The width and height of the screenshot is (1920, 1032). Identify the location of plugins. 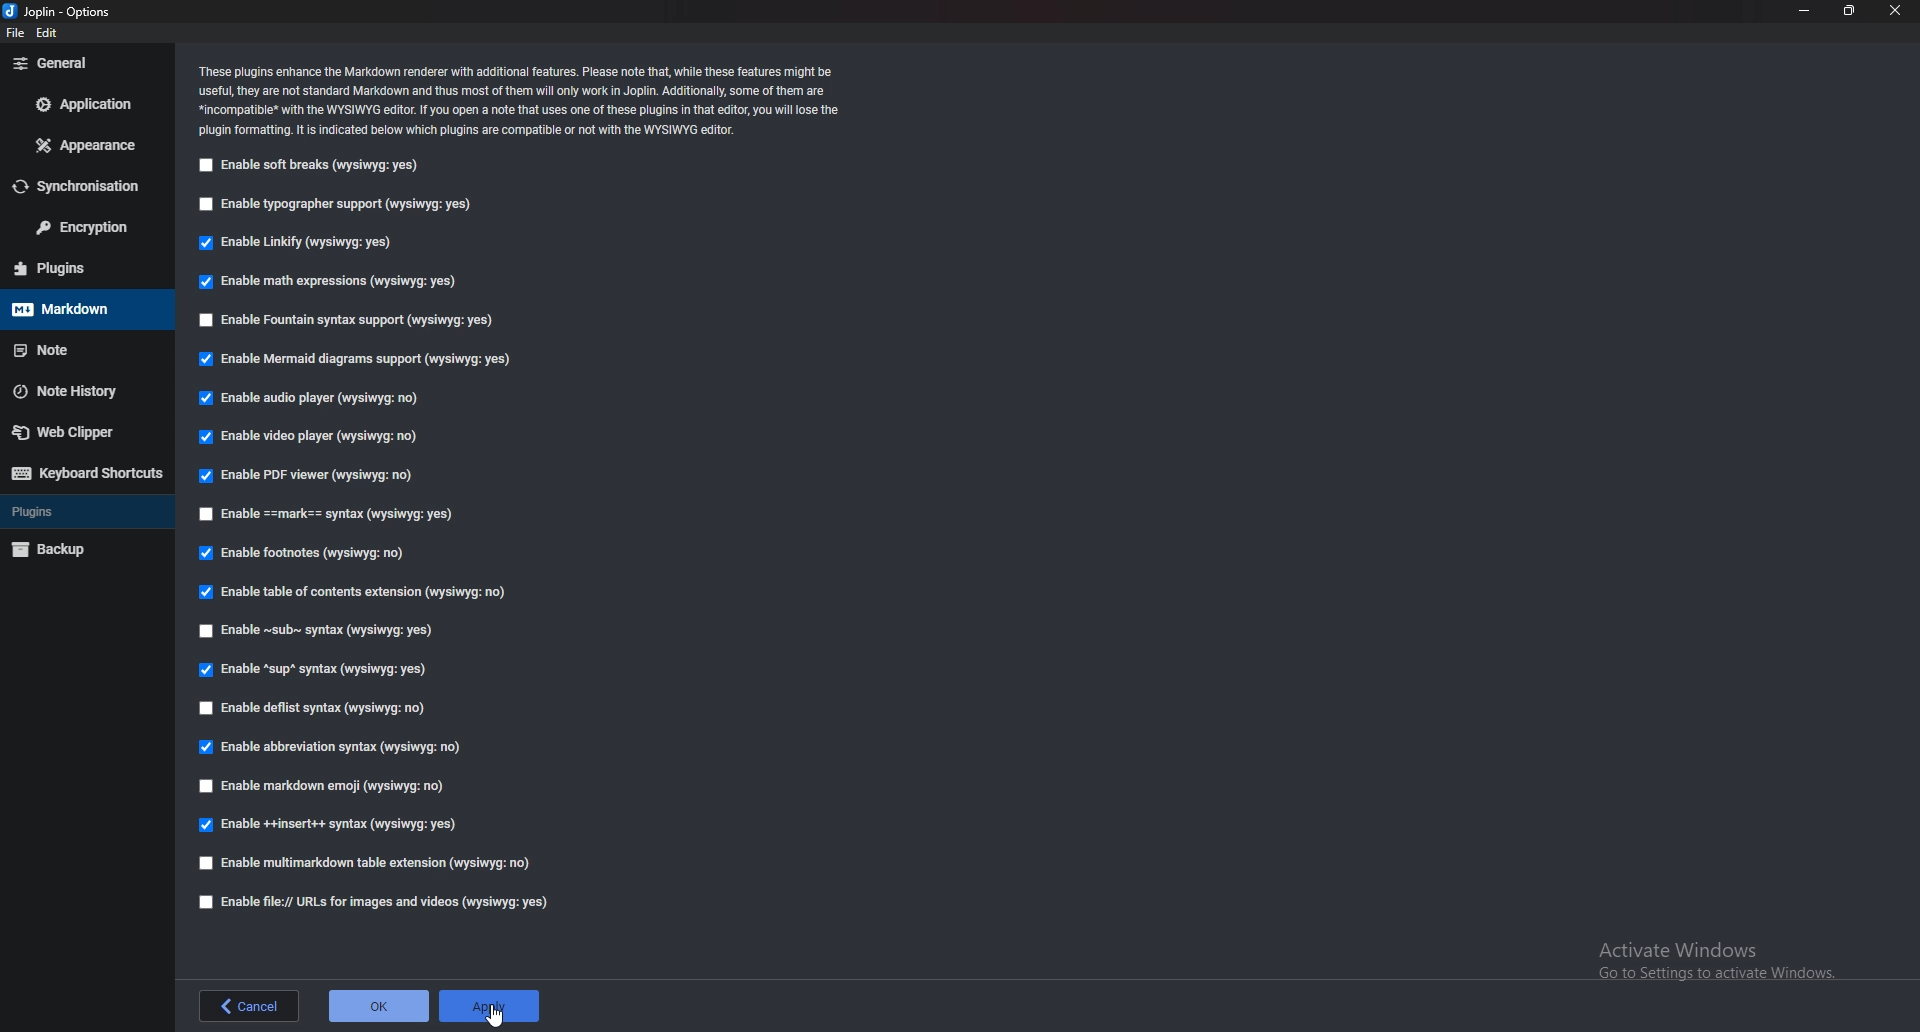
(87, 512).